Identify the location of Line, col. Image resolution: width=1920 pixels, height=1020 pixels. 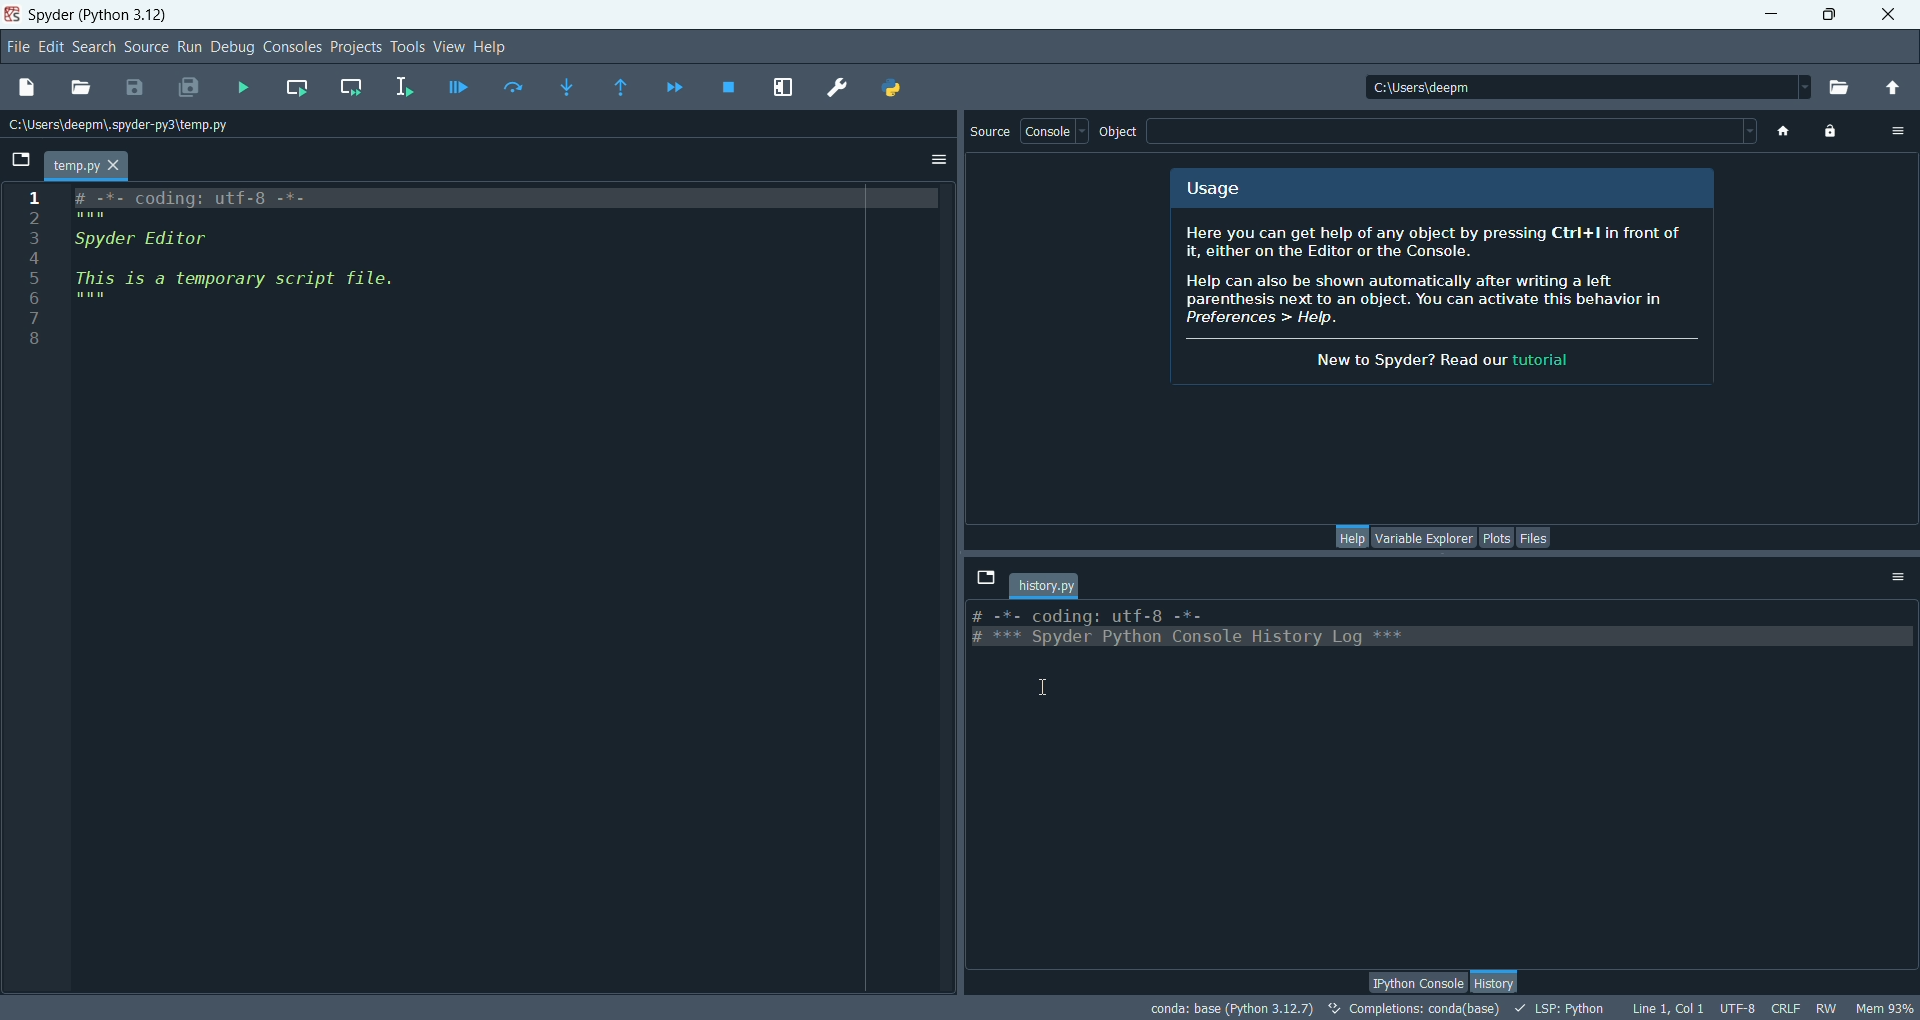
(1664, 1007).